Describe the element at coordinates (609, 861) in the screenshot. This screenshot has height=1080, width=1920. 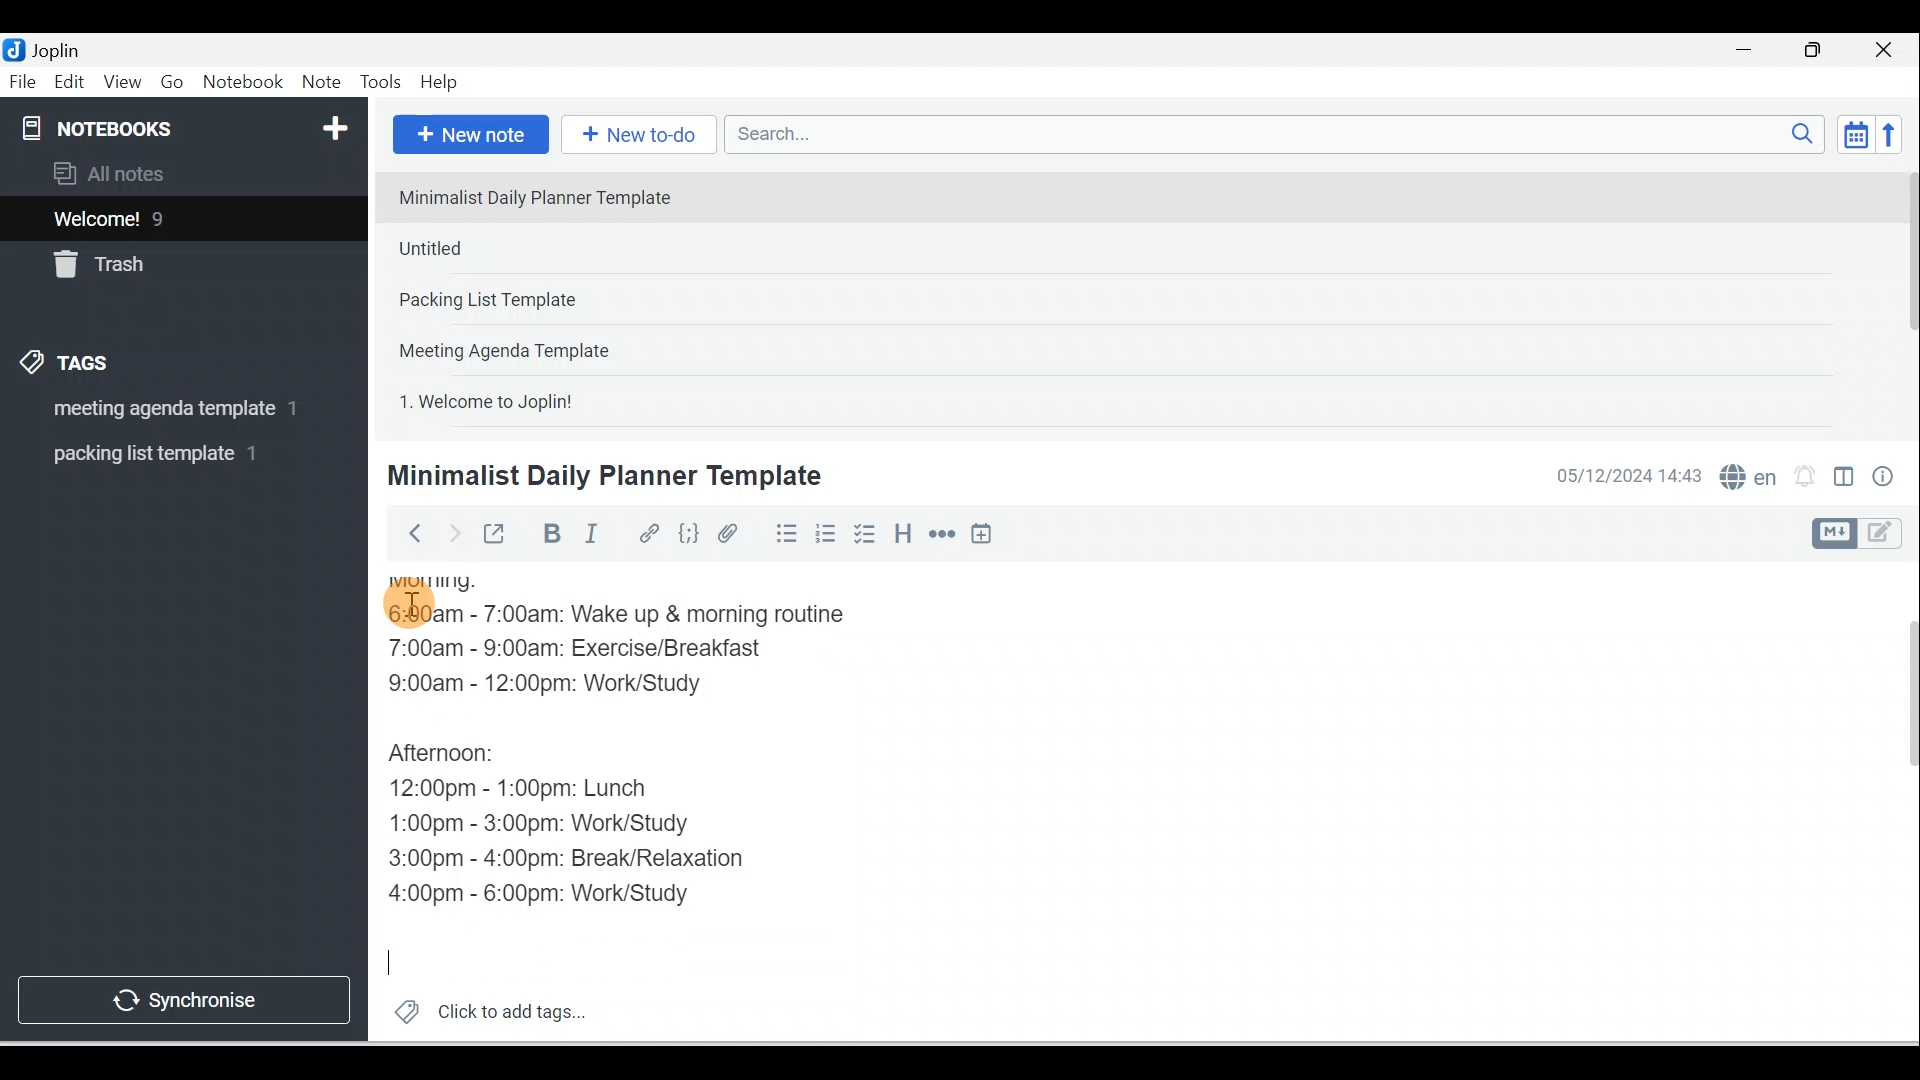
I see `3:00pm - 4:00pm: Break/Relaxation` at that location.